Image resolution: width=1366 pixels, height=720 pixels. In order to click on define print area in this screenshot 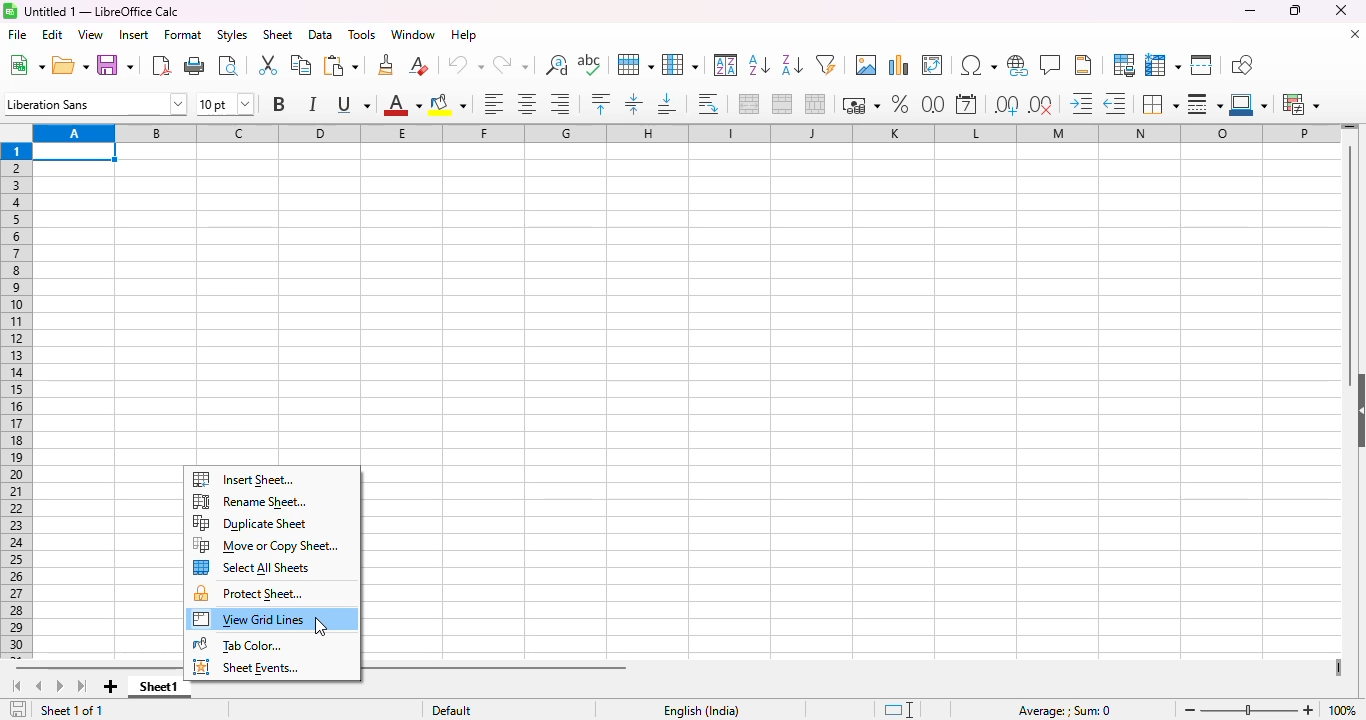, I will do `click(1124, 65)`.